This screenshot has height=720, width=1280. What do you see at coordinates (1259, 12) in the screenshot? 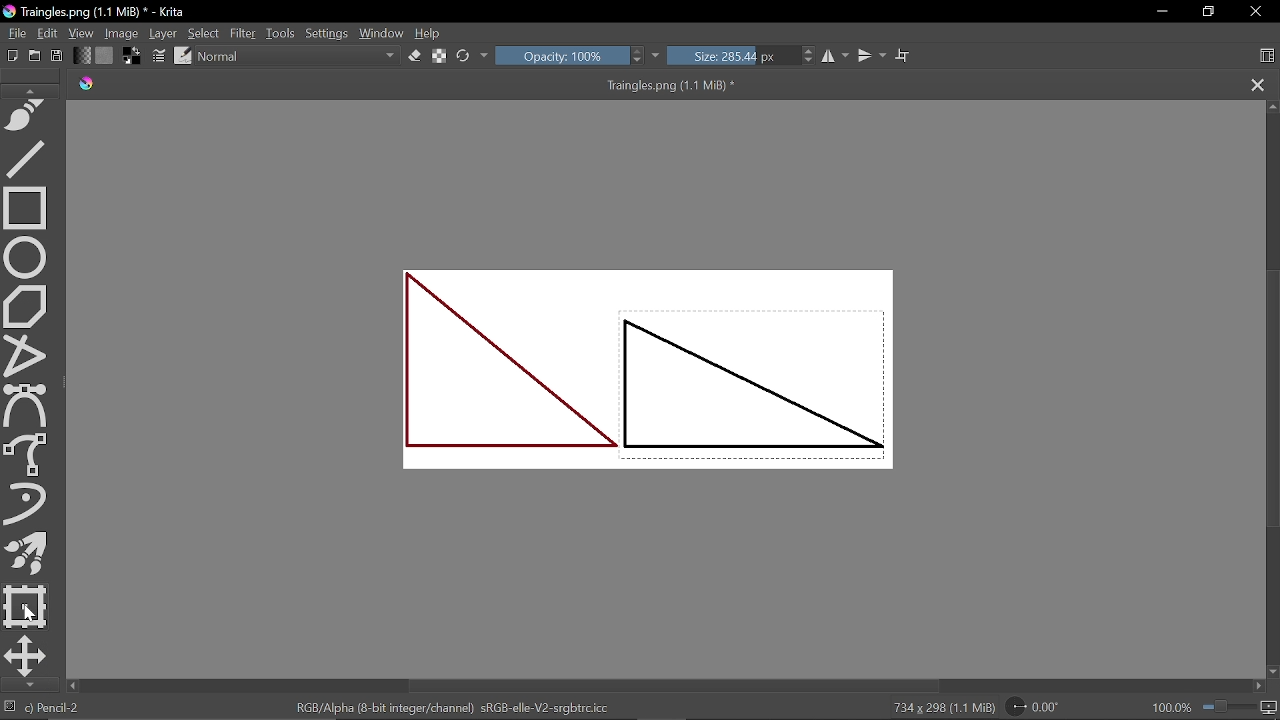
I see `Close` at bounding box center [1259, 12].